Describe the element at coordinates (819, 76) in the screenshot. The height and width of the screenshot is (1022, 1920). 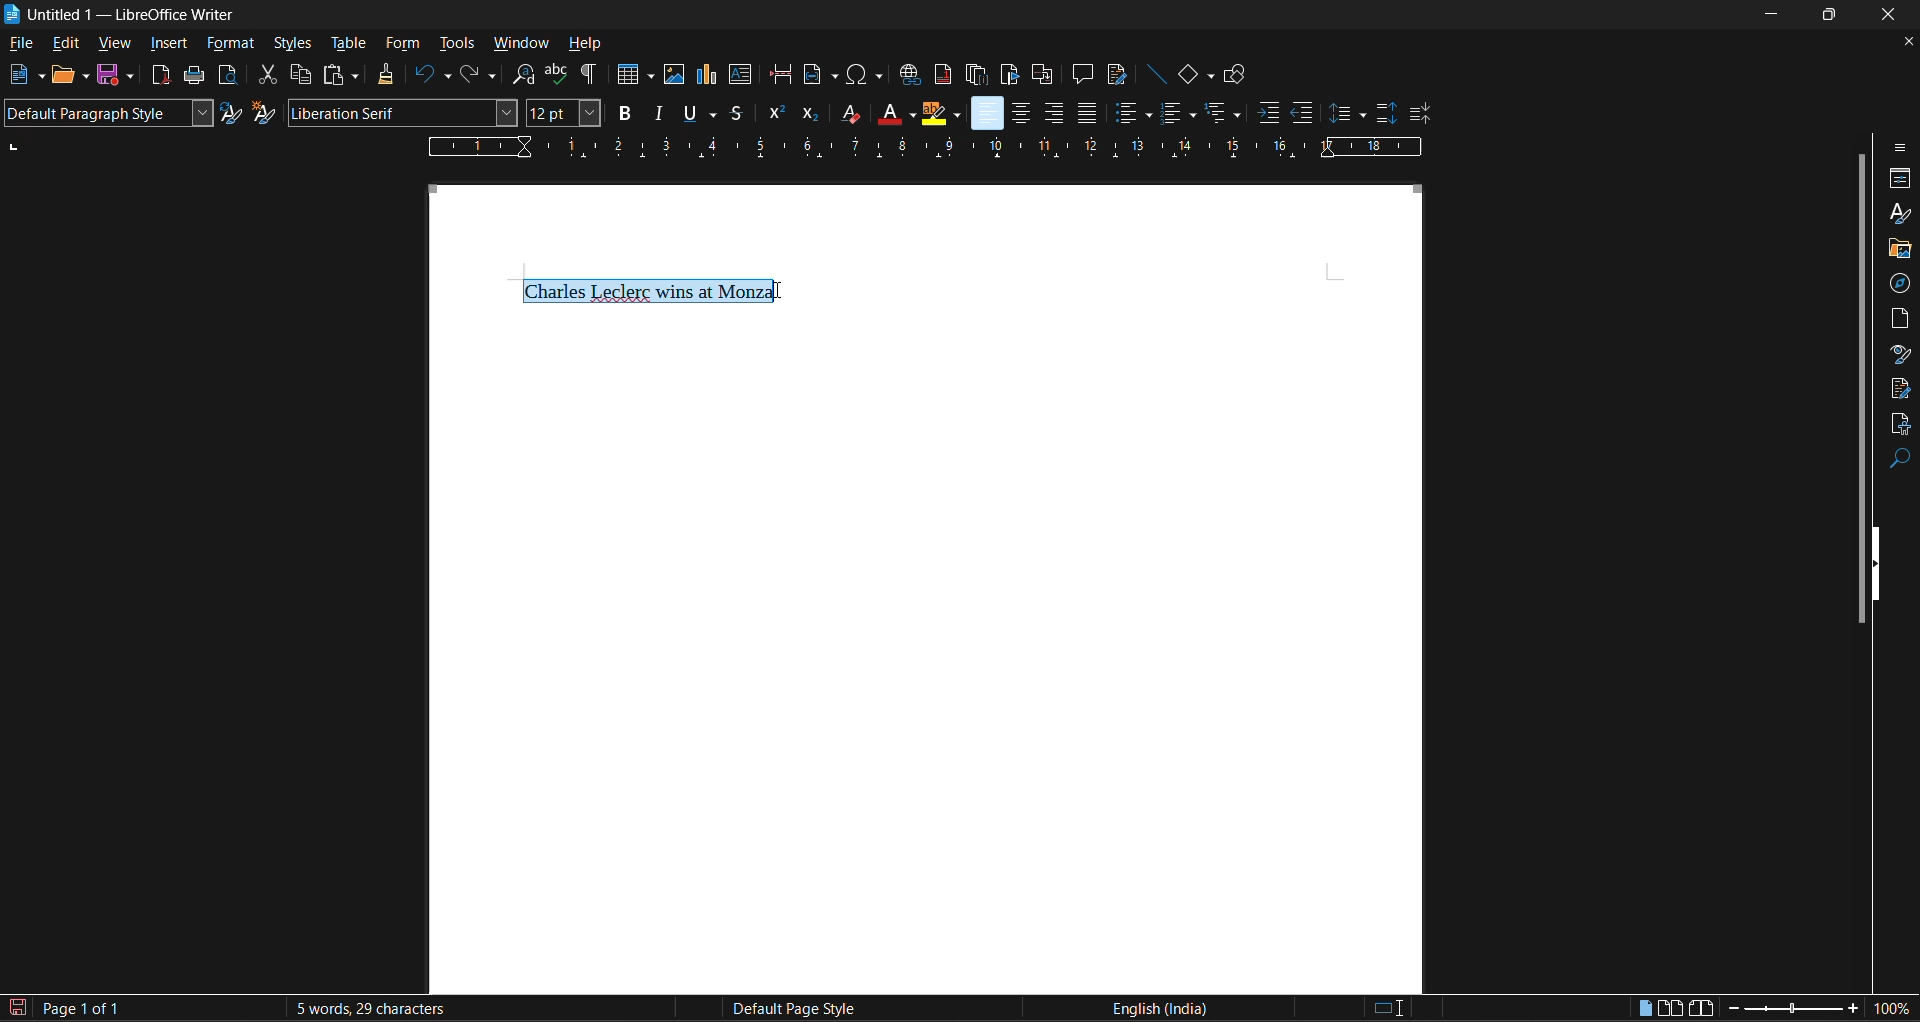
I see `insert field` at that location.